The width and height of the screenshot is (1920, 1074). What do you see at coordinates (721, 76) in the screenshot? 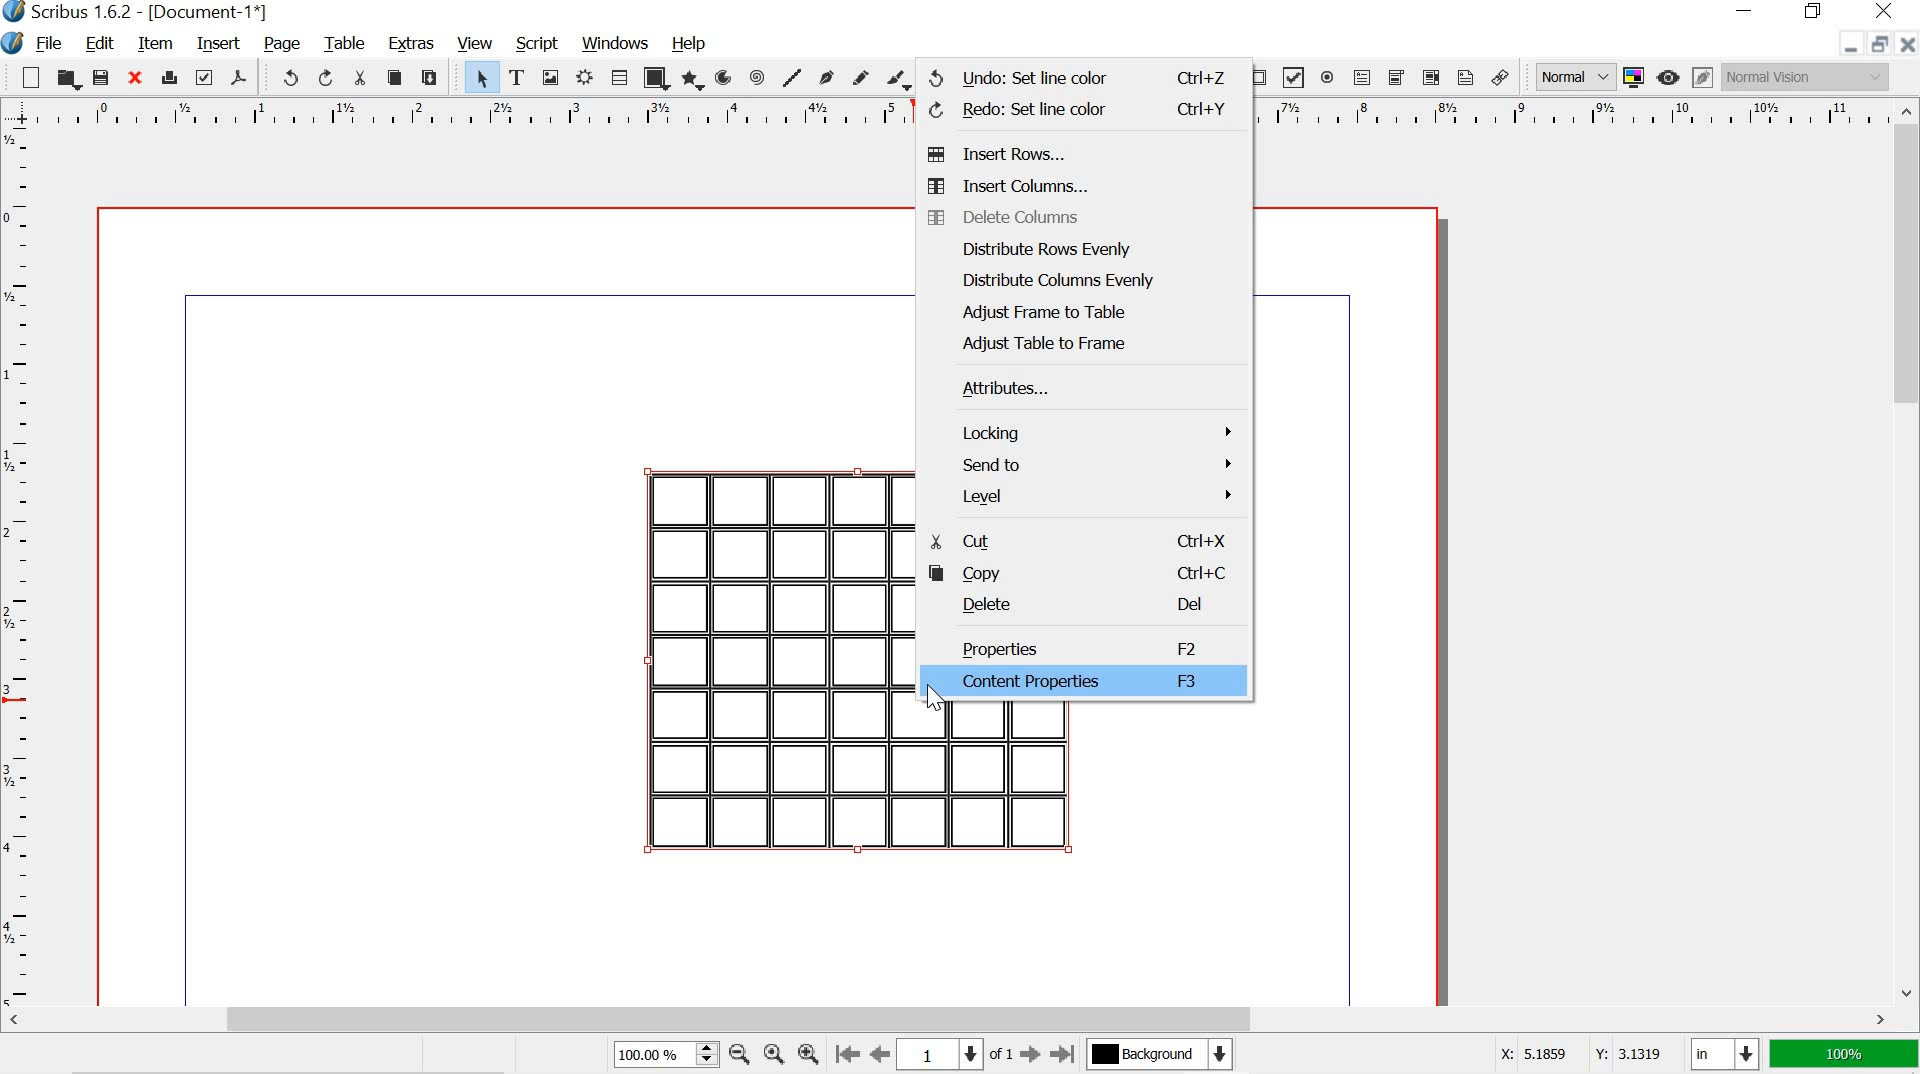
I see `arc` at bounding box center [721, 76].